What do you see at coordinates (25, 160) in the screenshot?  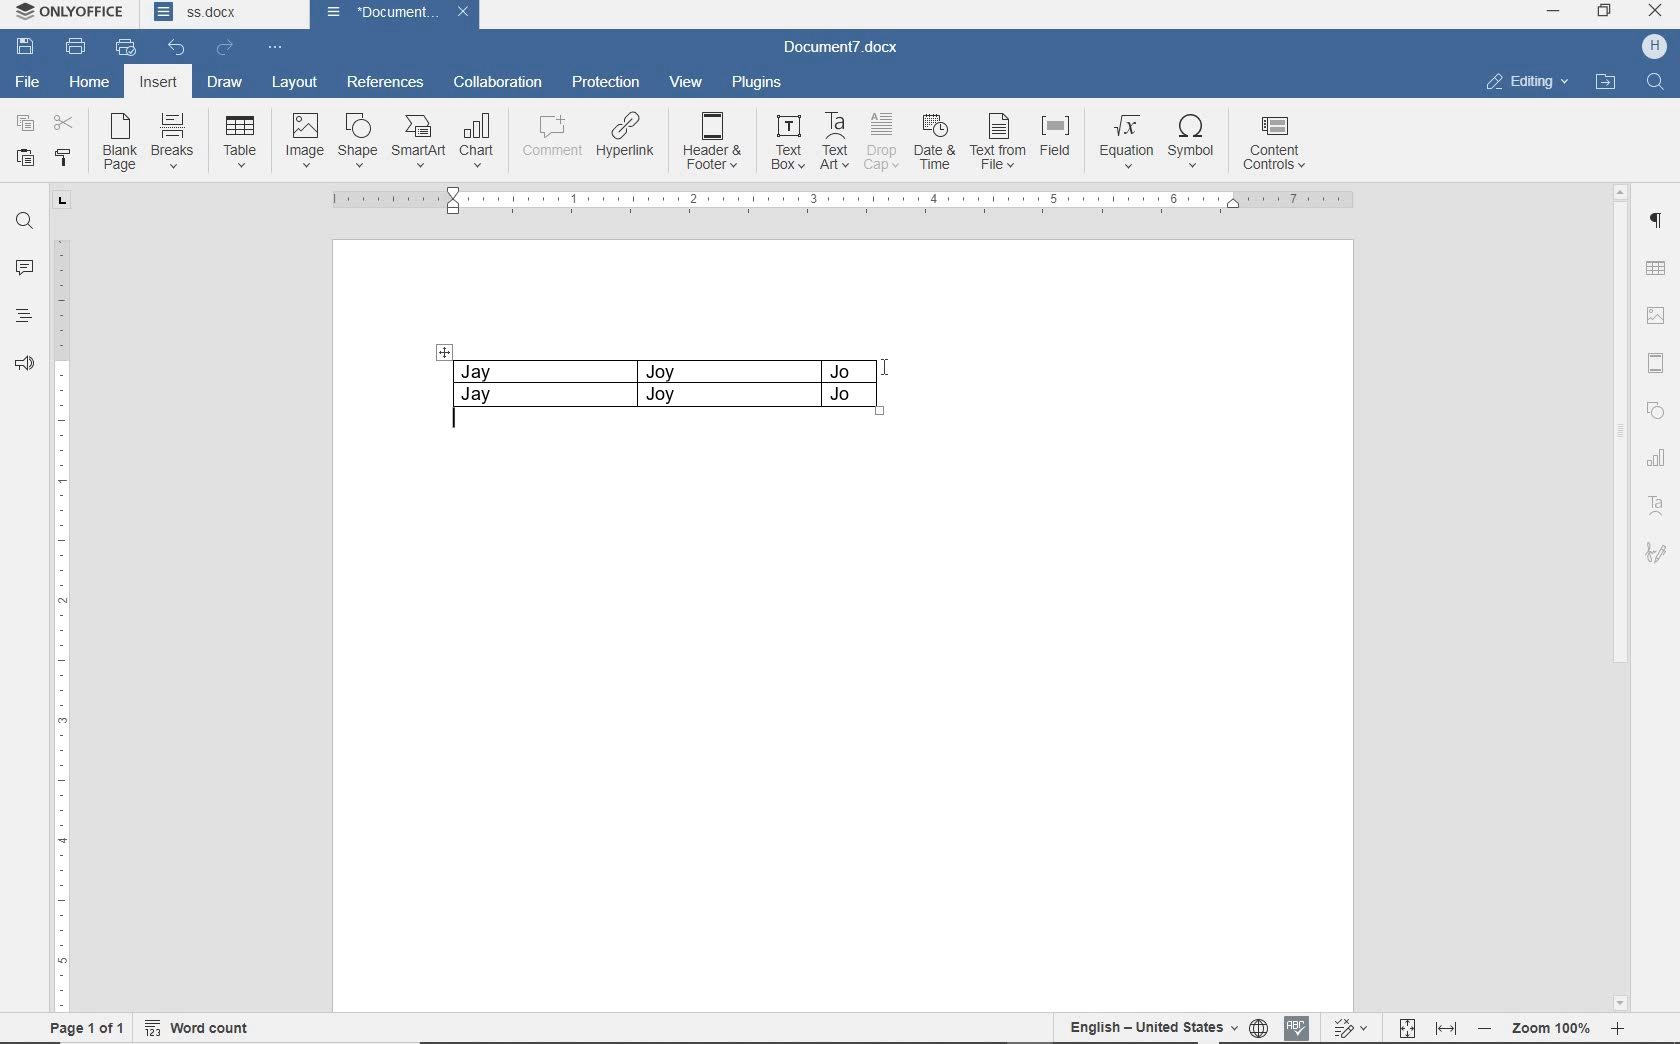 I see `PASTE` at bounding box center [25, 160].